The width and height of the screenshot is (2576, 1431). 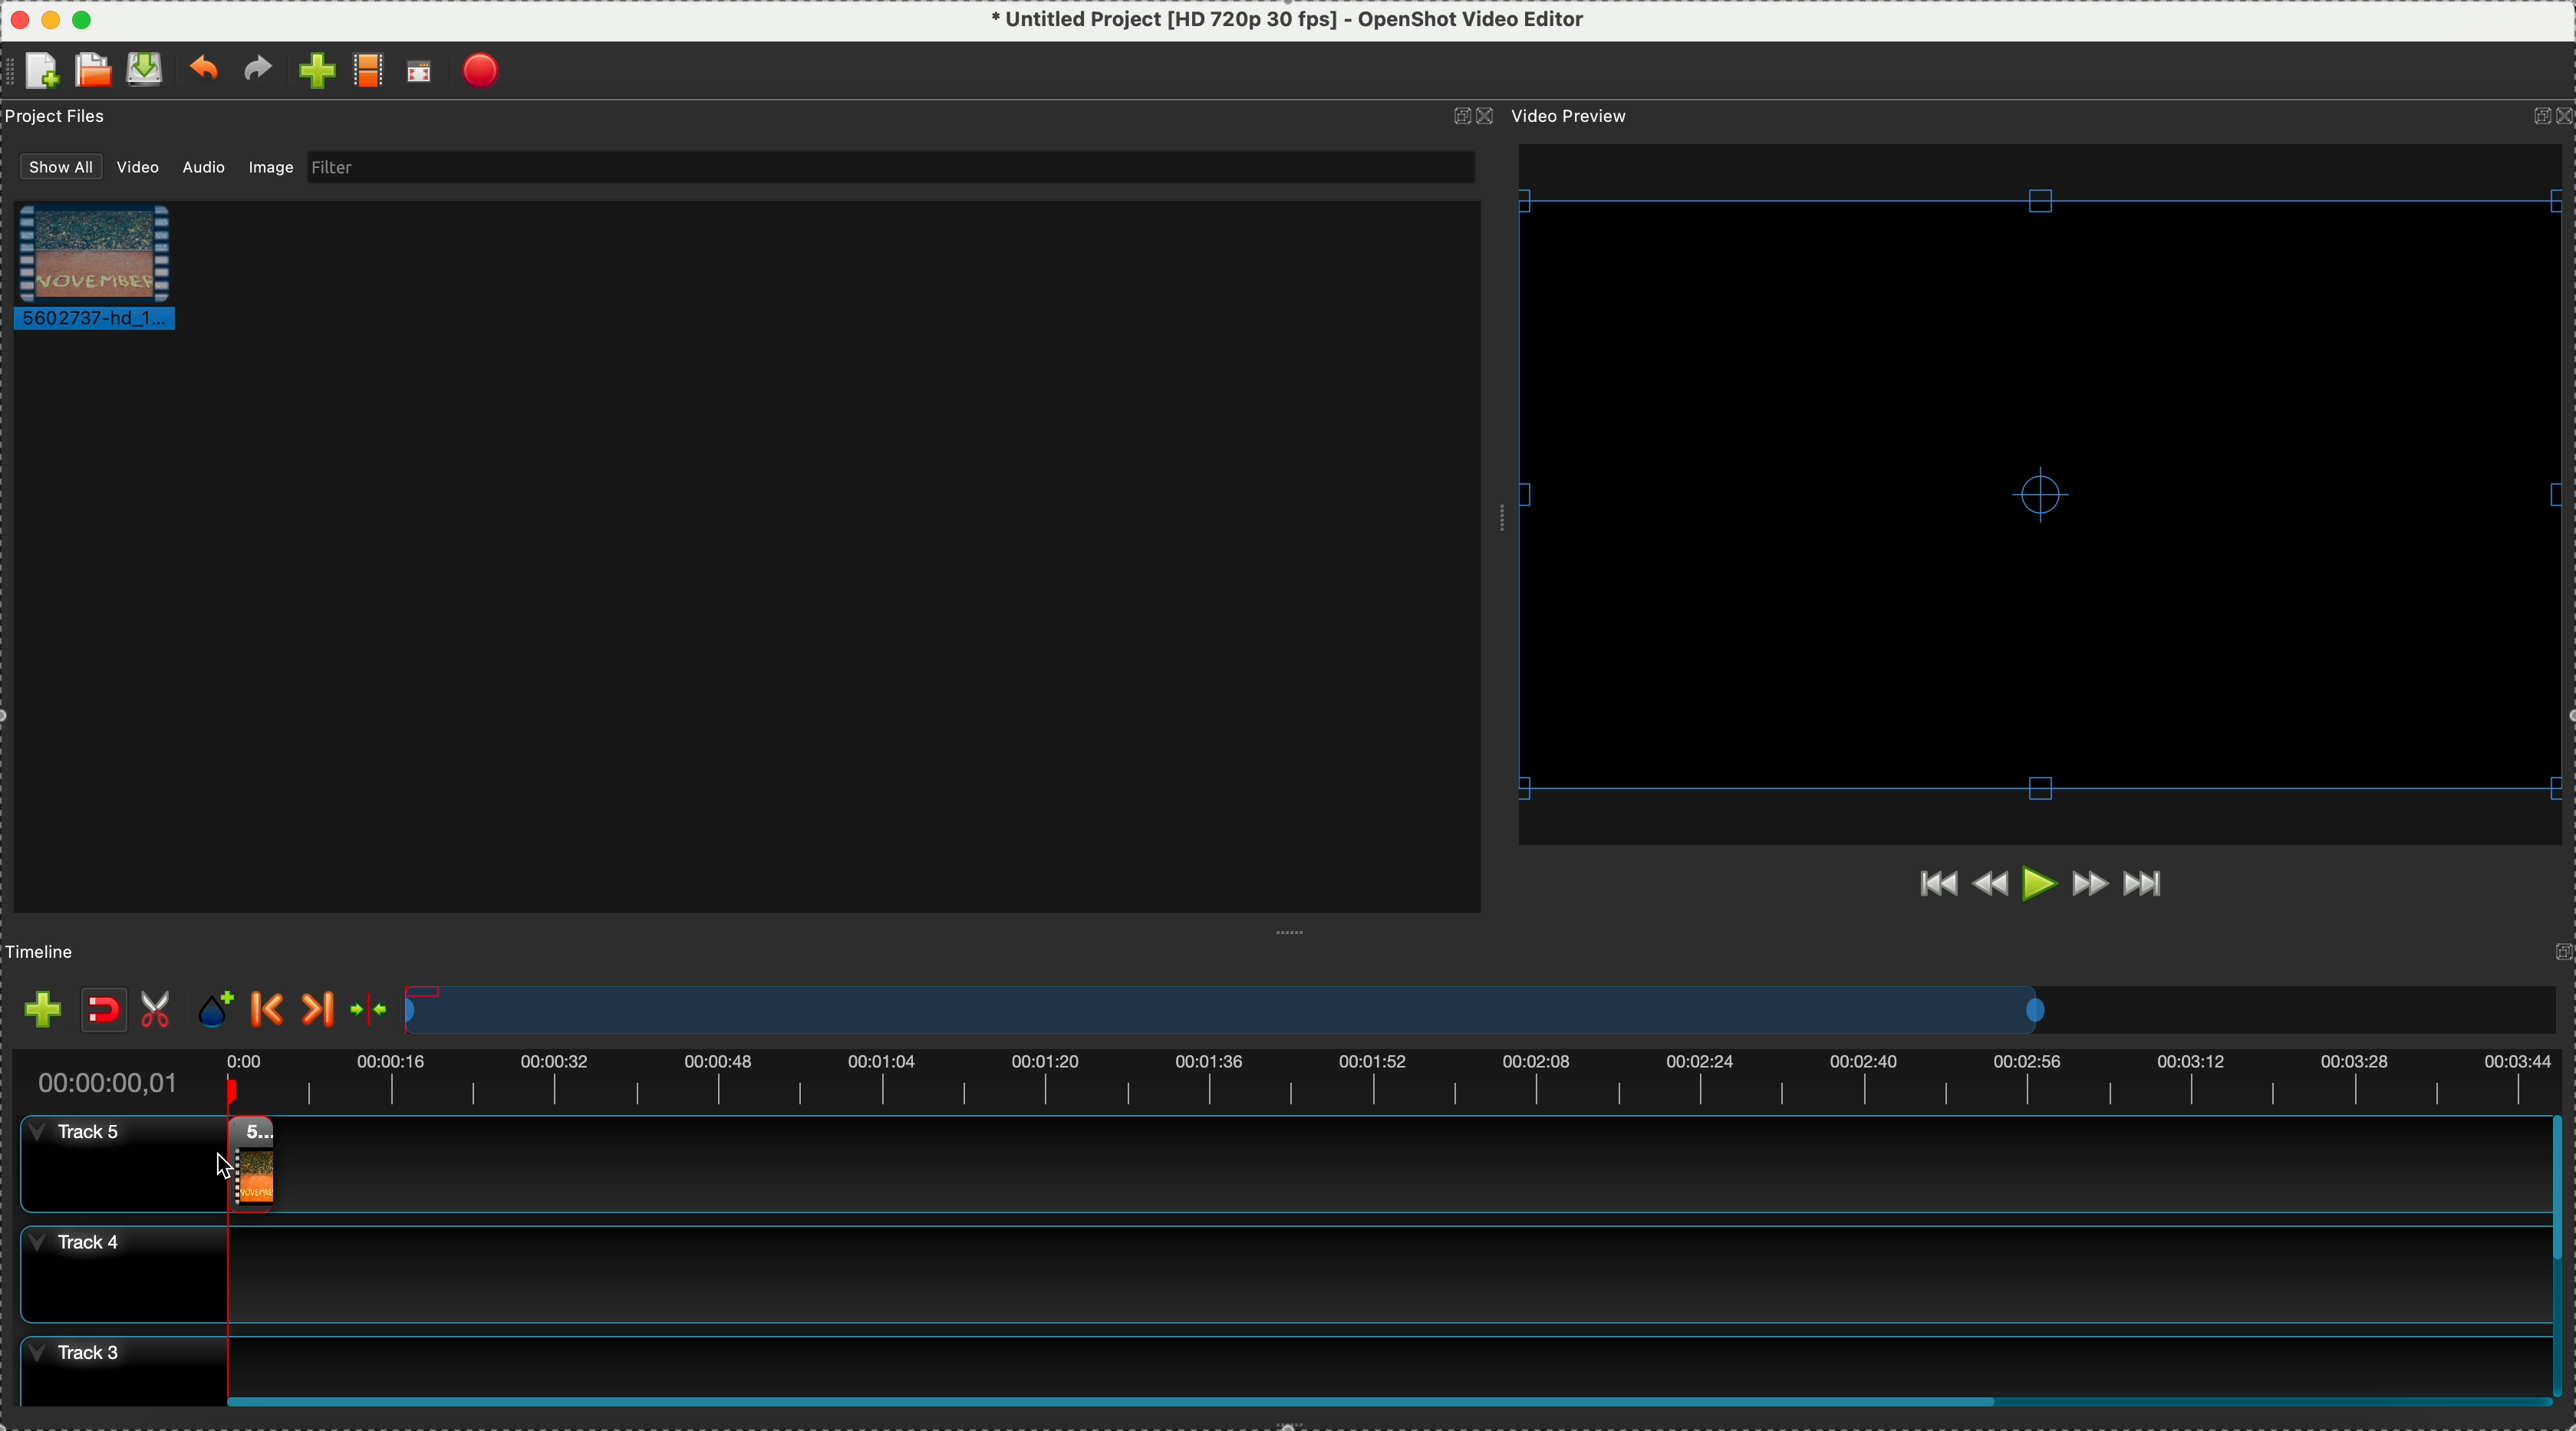 I want to click on fast forward, so click(x=2090, y=889).